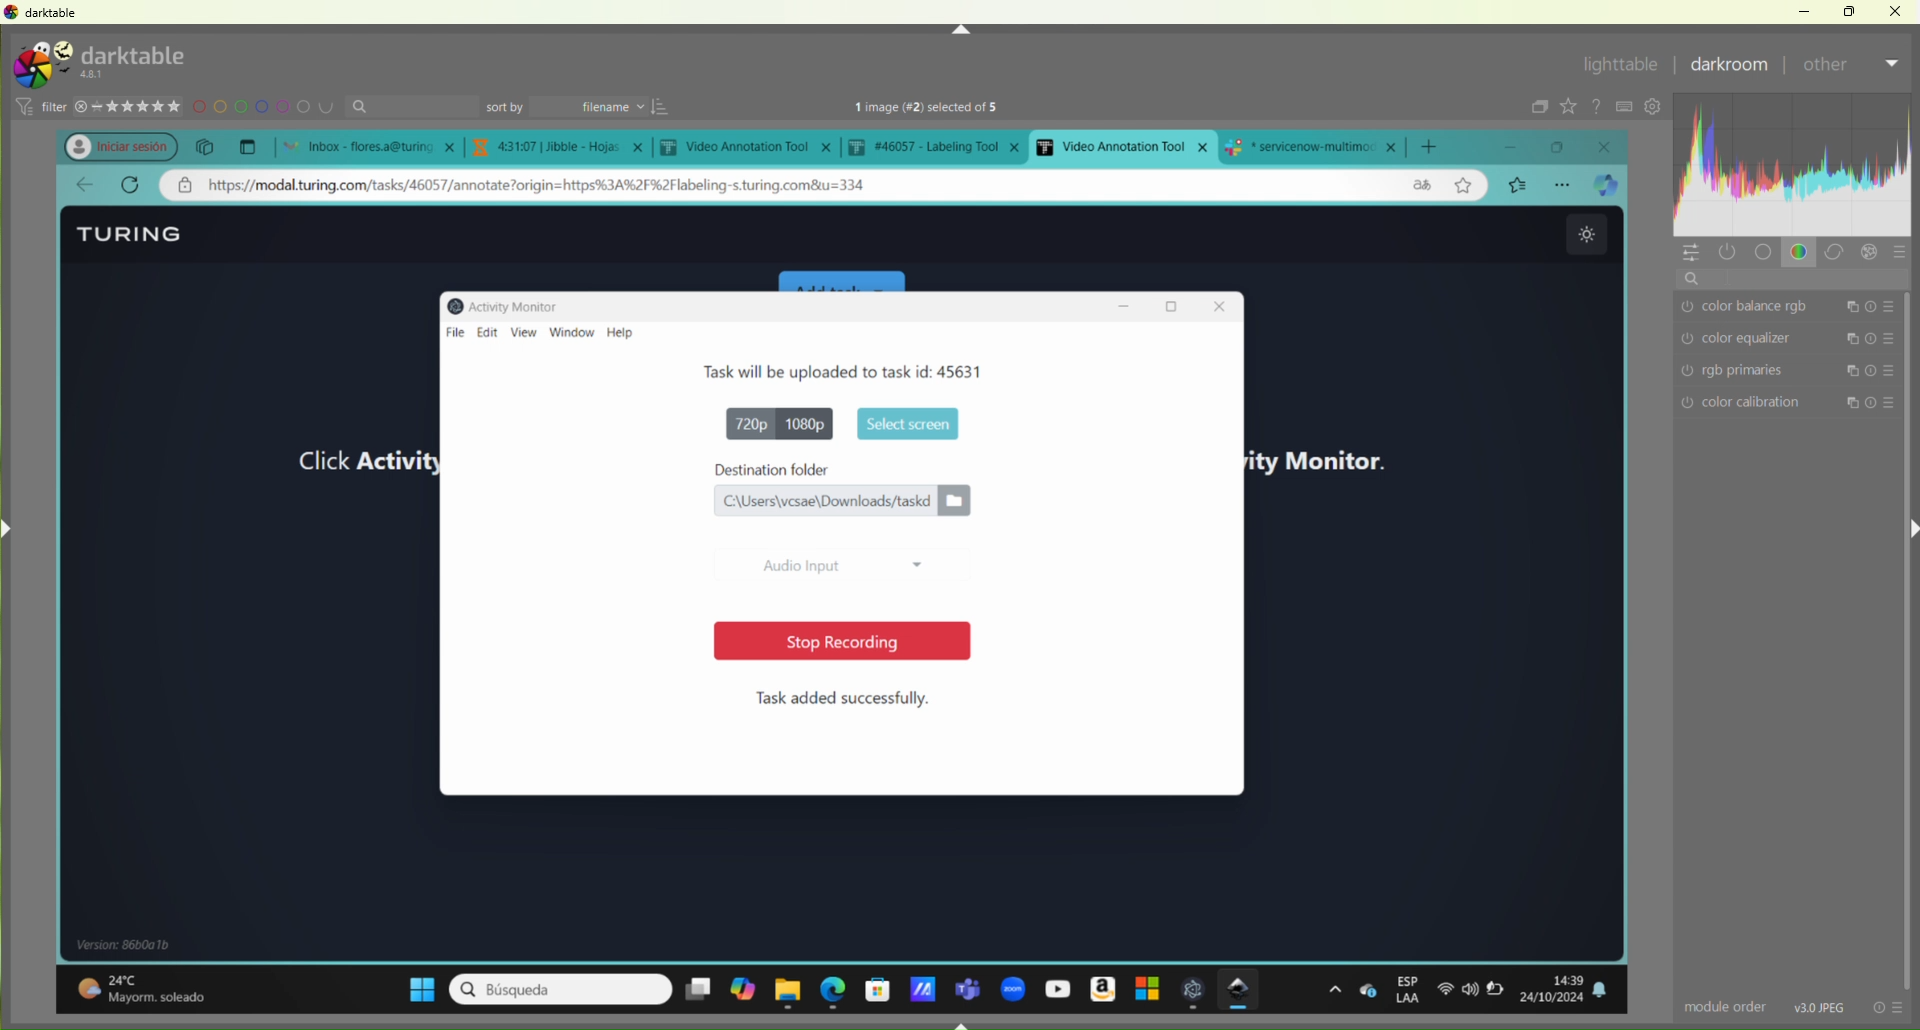 Image resolution: width=1920 pixels, height=1030 pixels. Describe the element at coordinates (960, 29) in the screenshot. I see `Up` at that location.